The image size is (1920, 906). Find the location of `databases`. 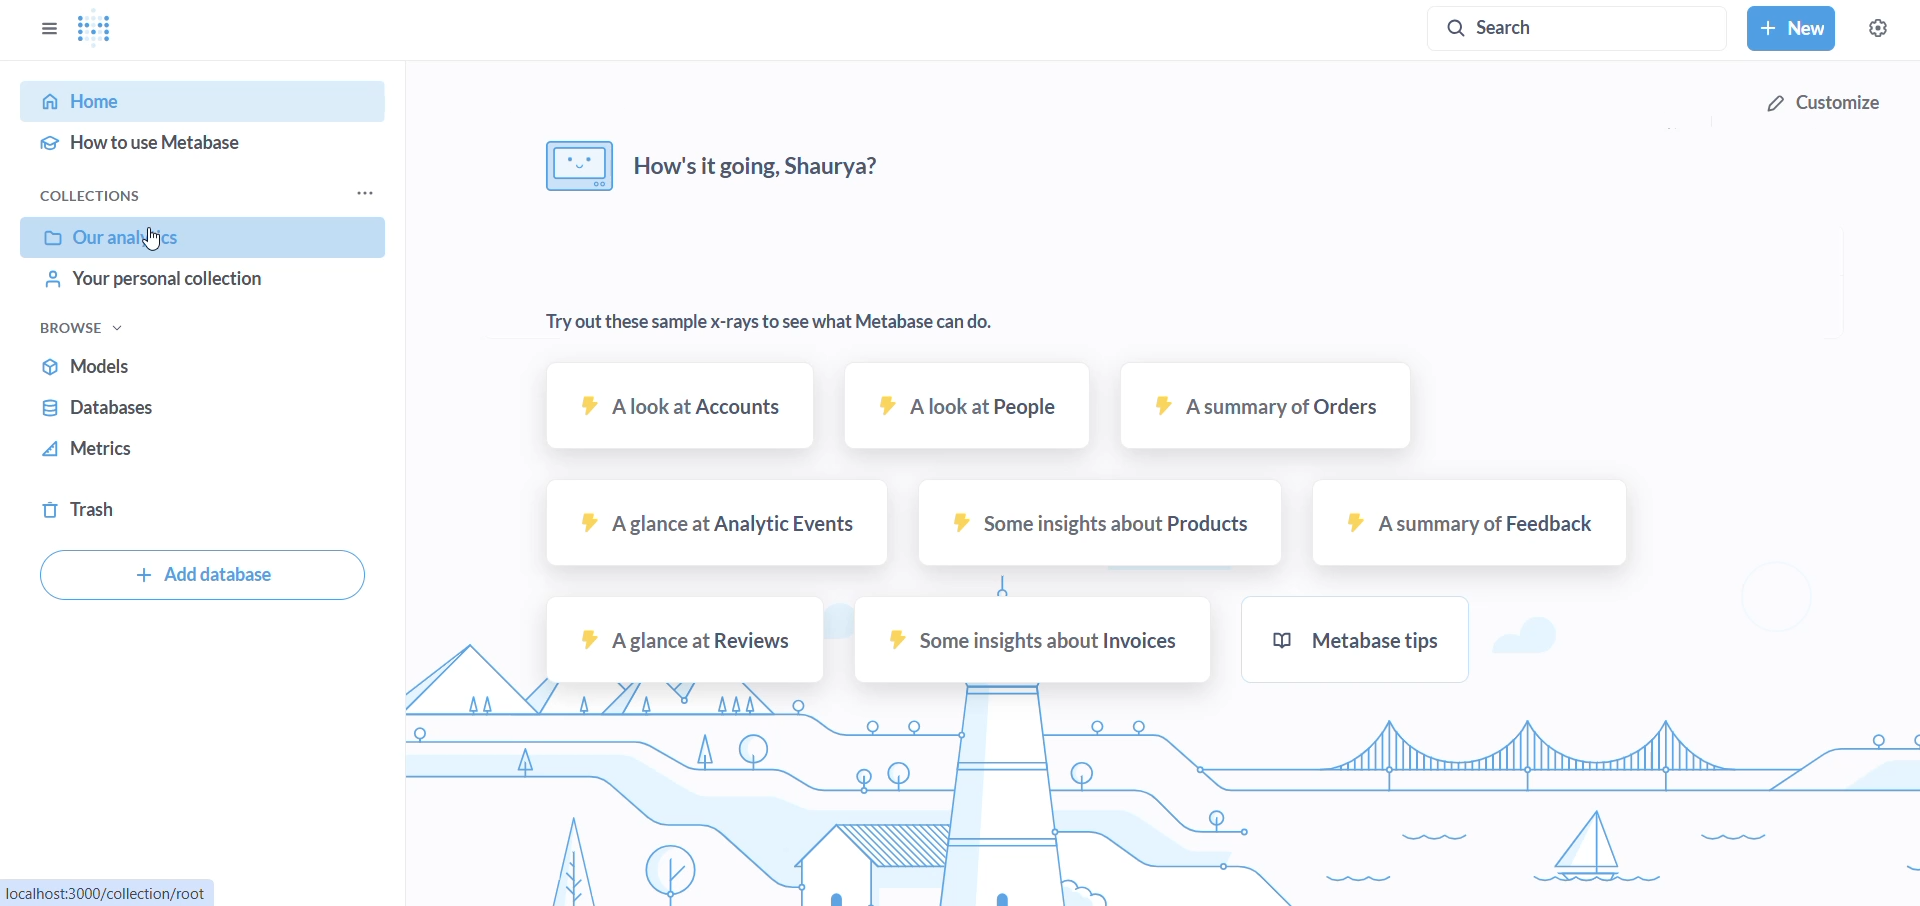

databases is located at coordinates (193, 415).